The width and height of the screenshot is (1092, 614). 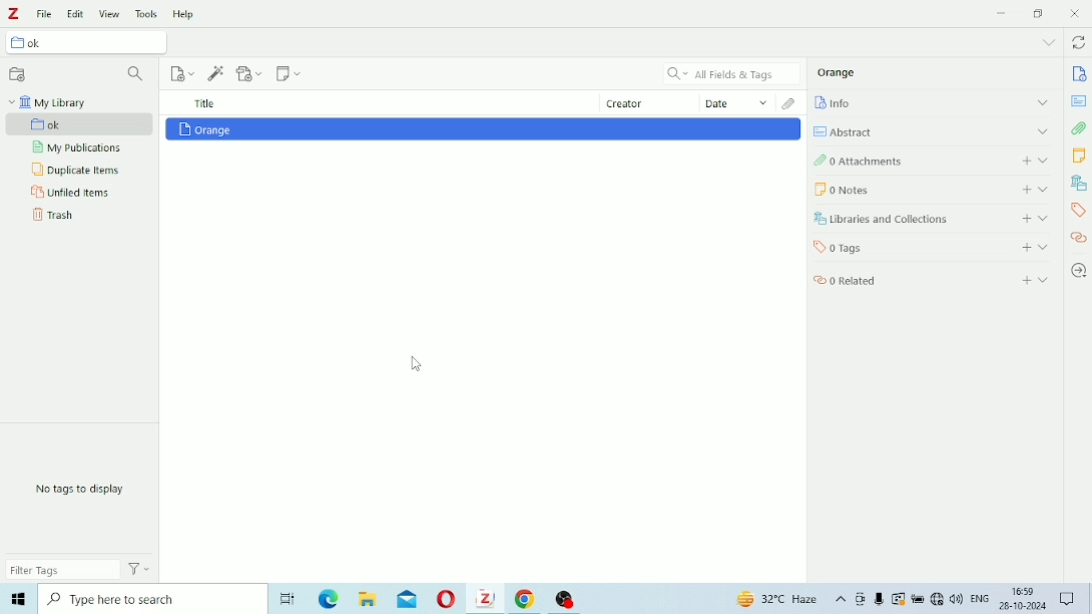 What do you see at coordinates (91, 44) in the screenshot?
I see `ok` at bounding box center [91, 44].